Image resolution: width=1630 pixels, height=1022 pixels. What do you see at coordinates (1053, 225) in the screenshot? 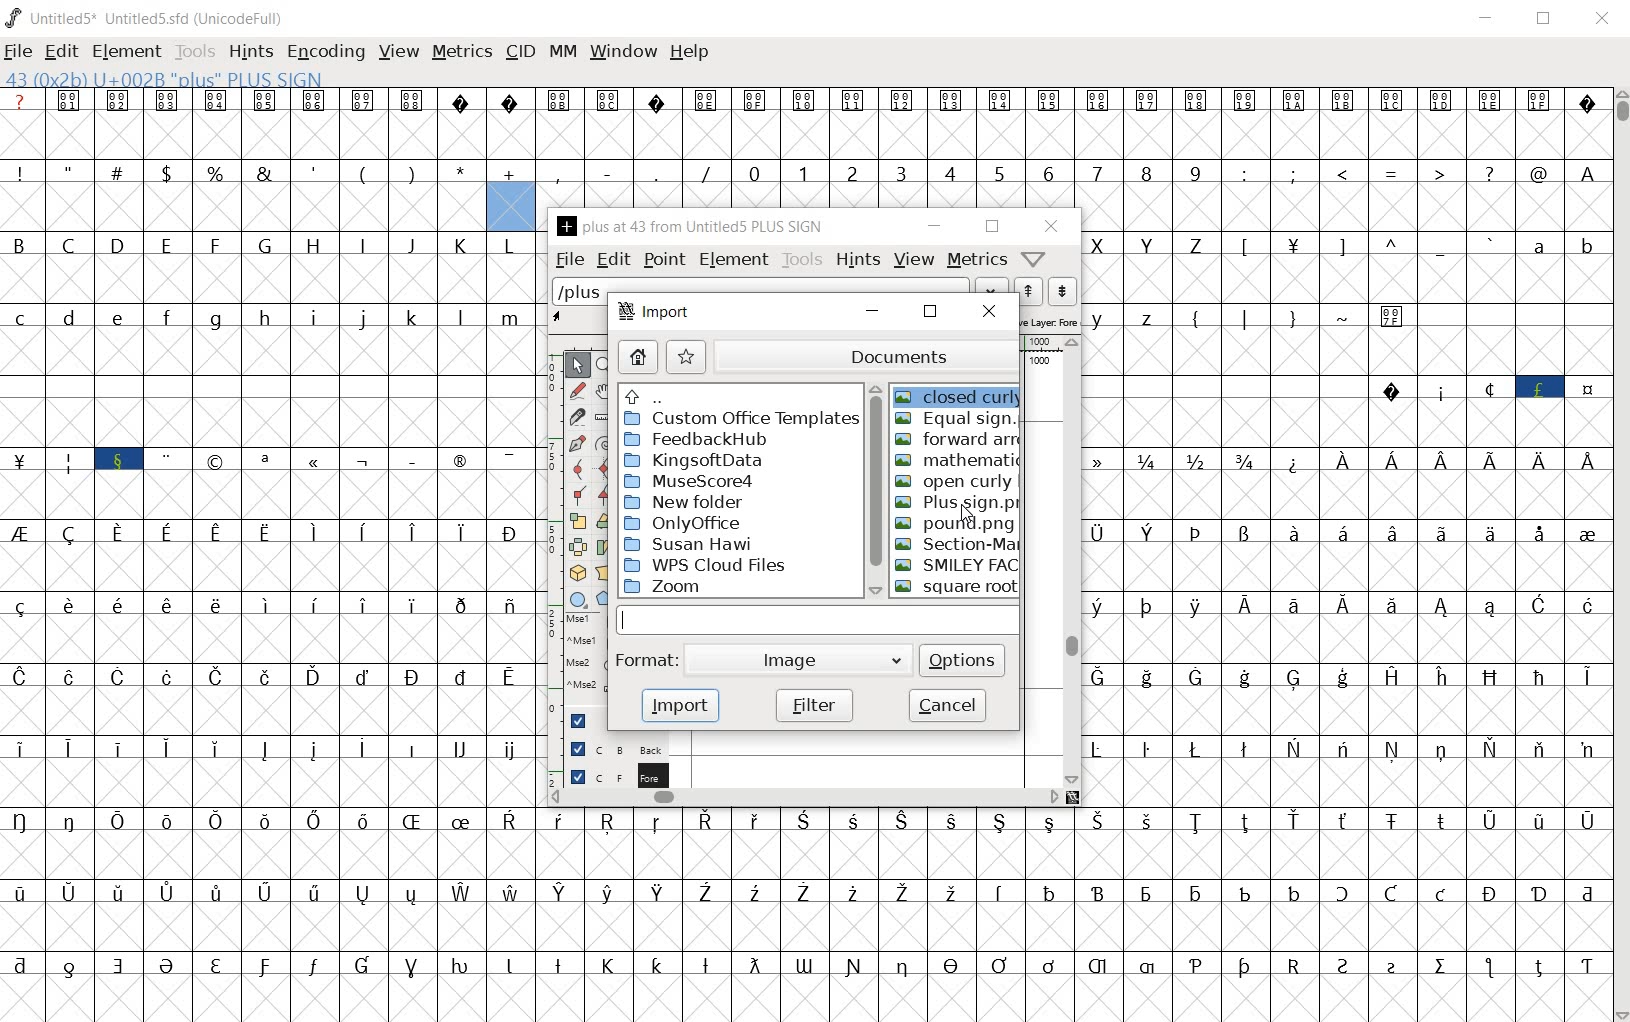
I see `close` at bounding box center [1053, 225].